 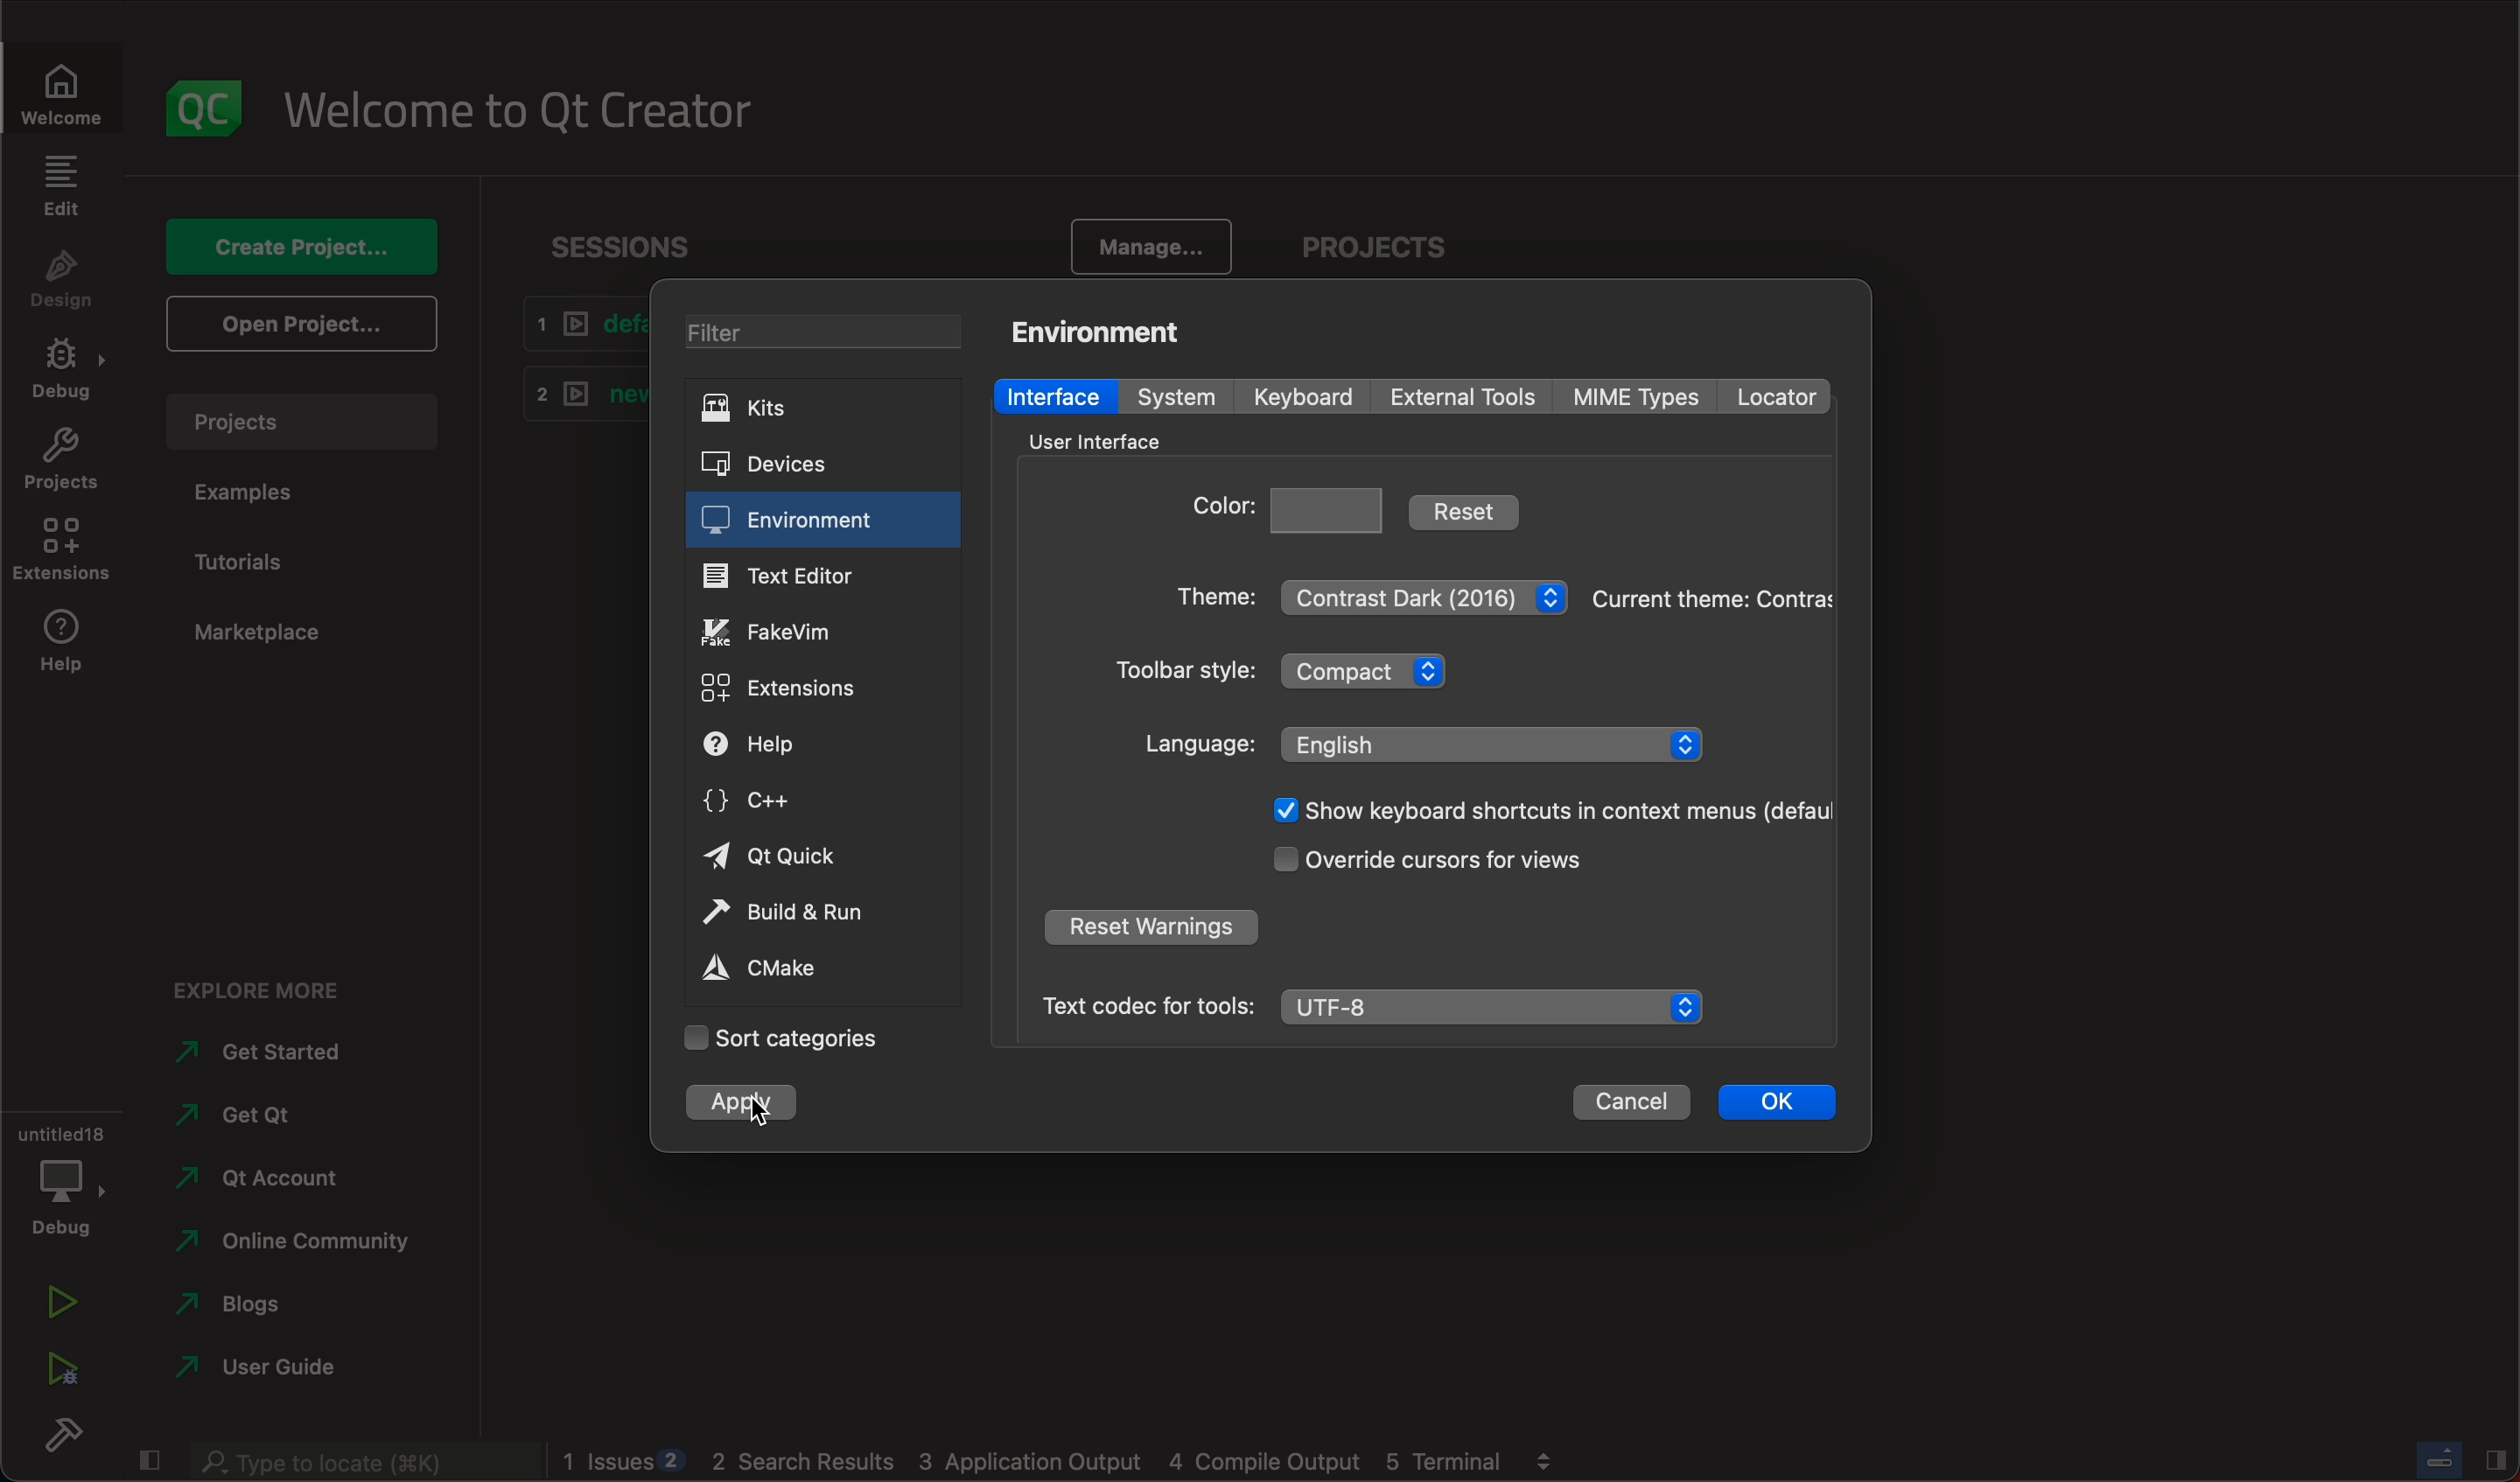 What do you see at coordinates (777, 859) in the screenshot?
I see `qt quick` at bounding box center [777, 859].